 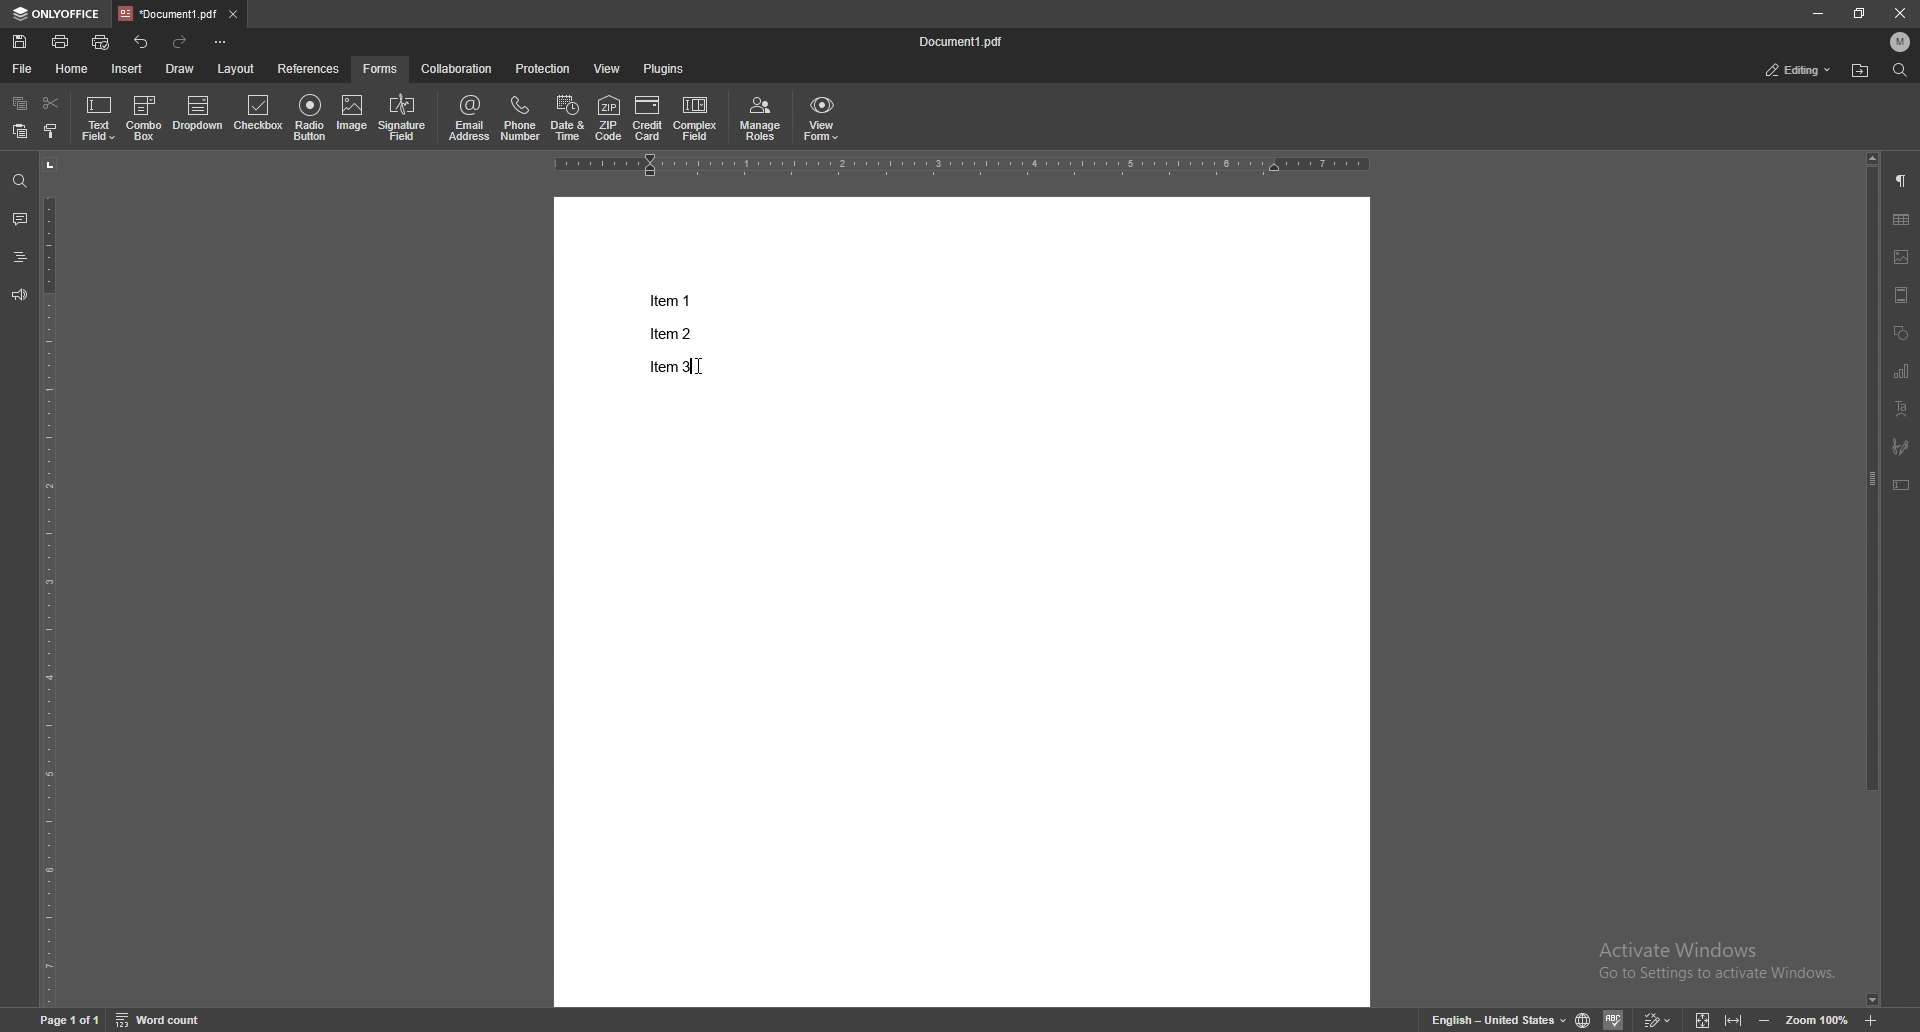 What do you see at coordinates (1902, 219) in the screenshot?
I see `chart` at bounding box center [1902, 219].